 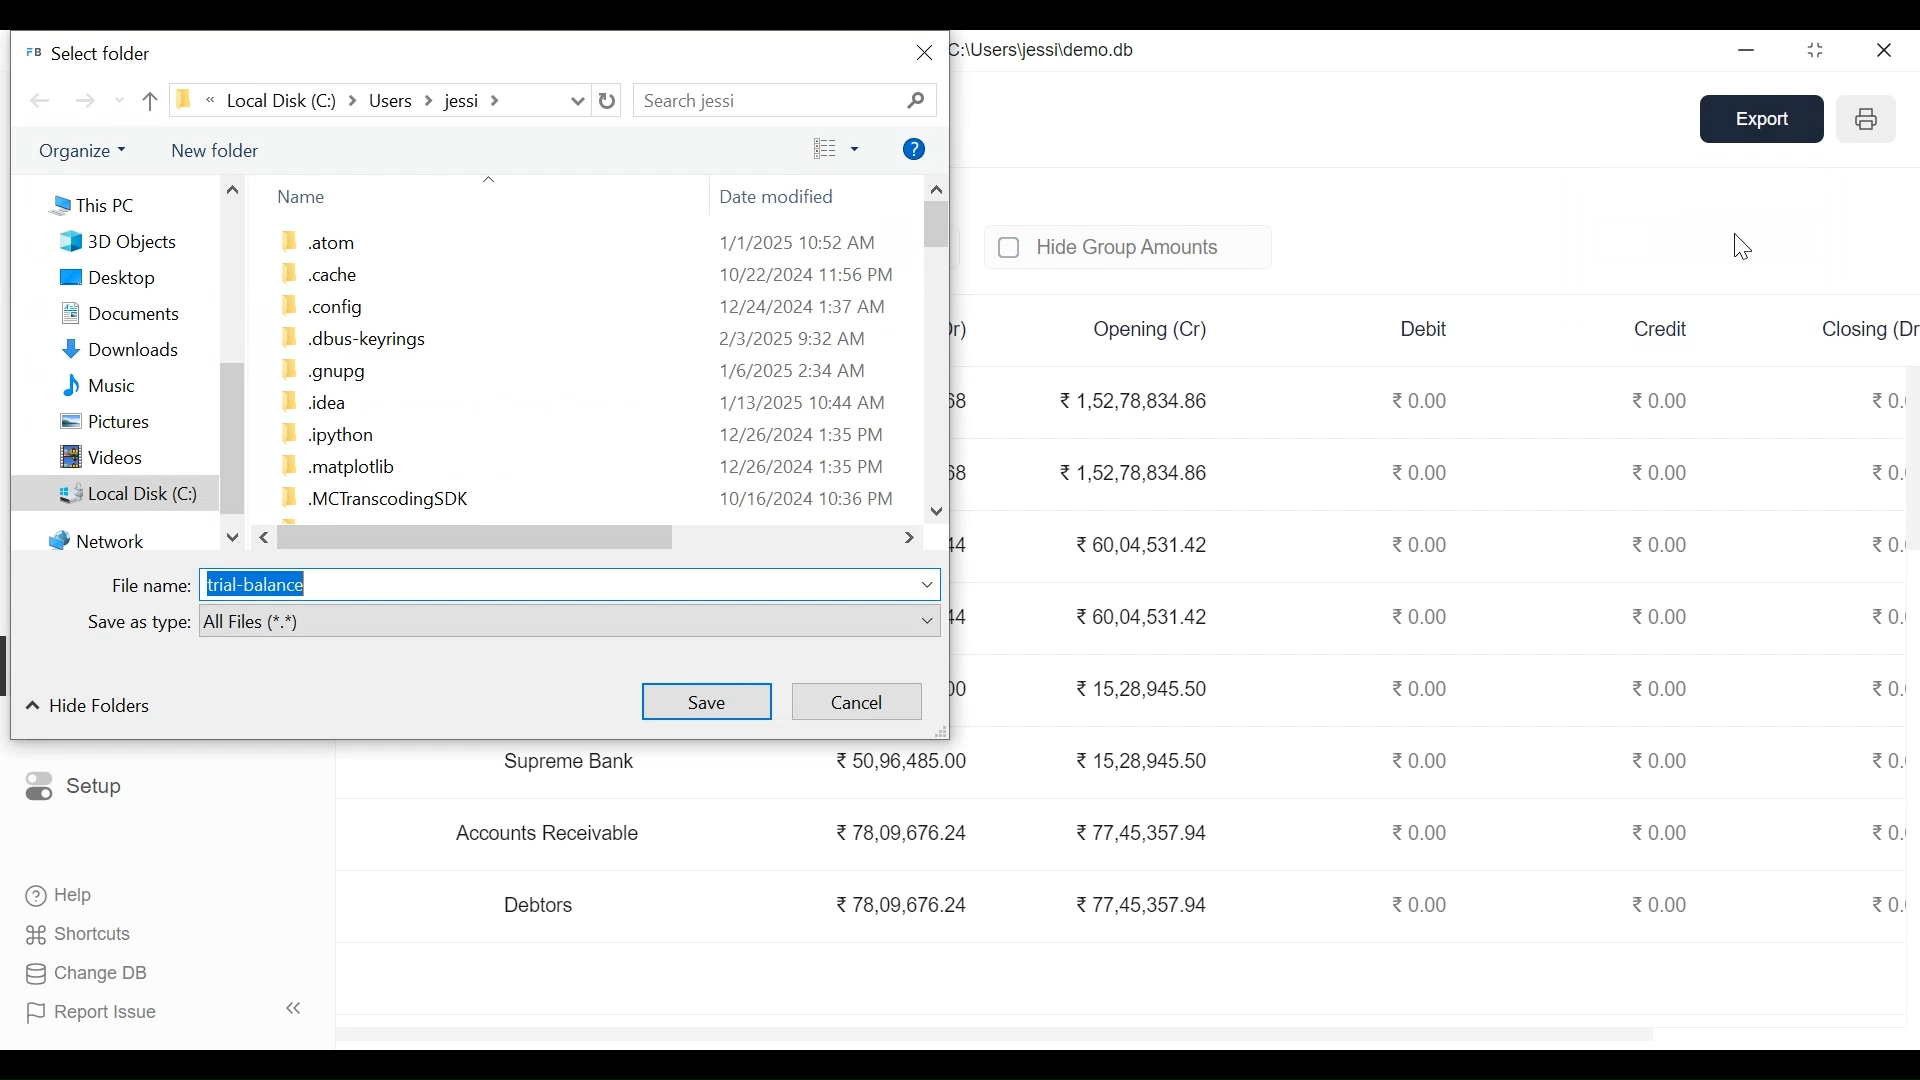 What do you see at coordinates (325, 434) in the screenshot?
I see `.ipython` at bounding box center [325, 434].